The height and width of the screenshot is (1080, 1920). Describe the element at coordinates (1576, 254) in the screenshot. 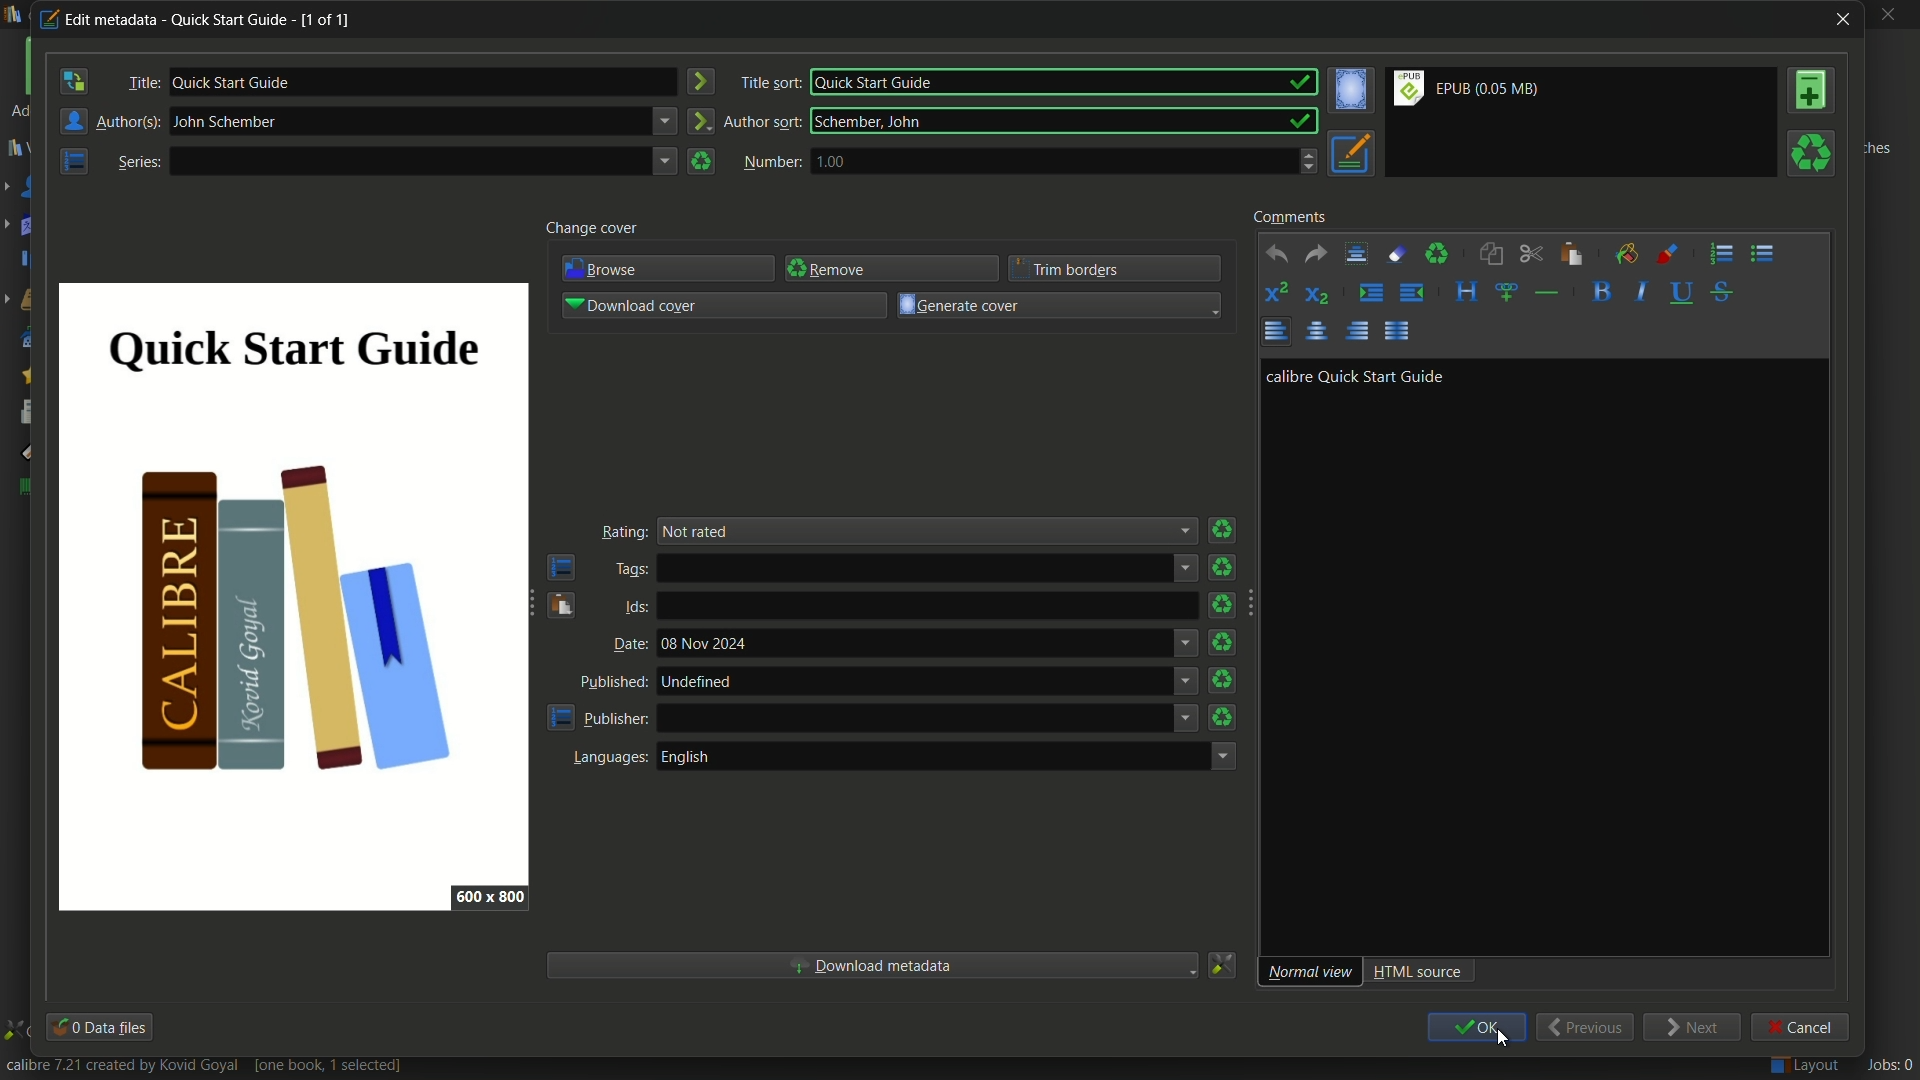

I see `paste` at that location.